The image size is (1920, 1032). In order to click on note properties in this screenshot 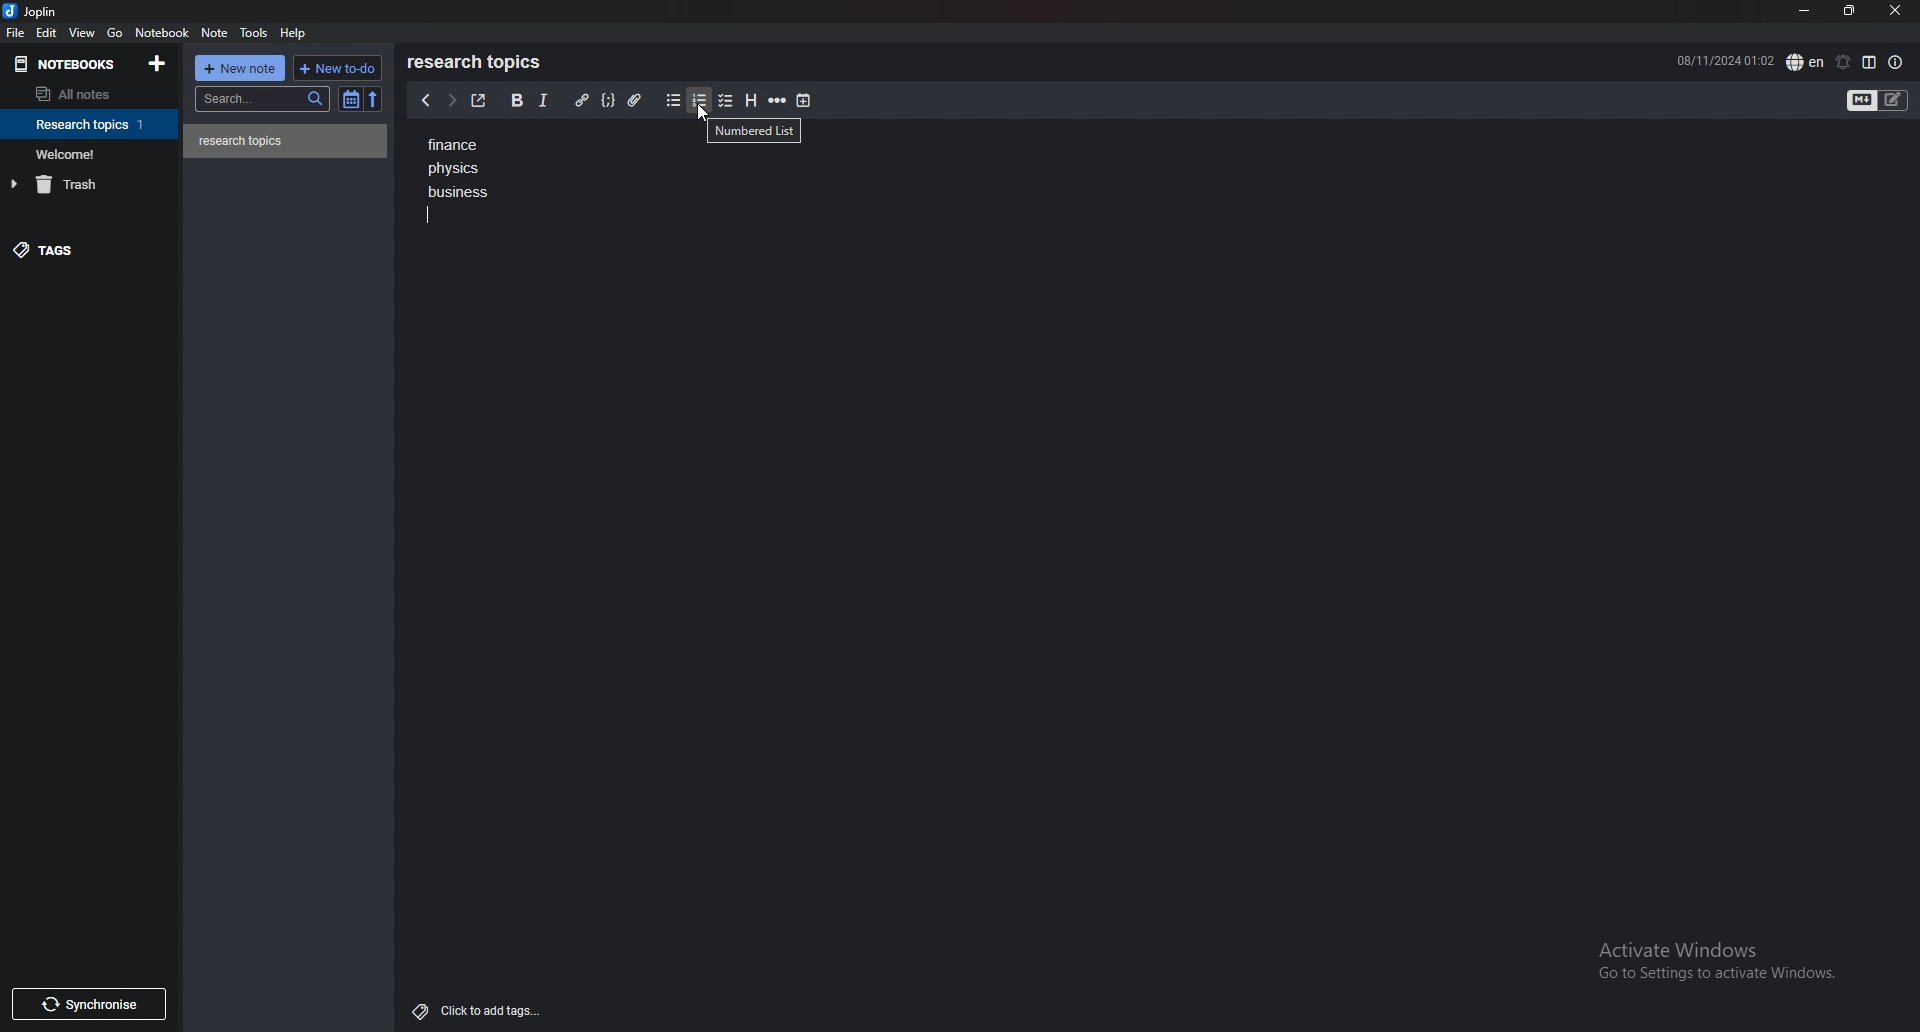, I will do `click(1896, 62)`.